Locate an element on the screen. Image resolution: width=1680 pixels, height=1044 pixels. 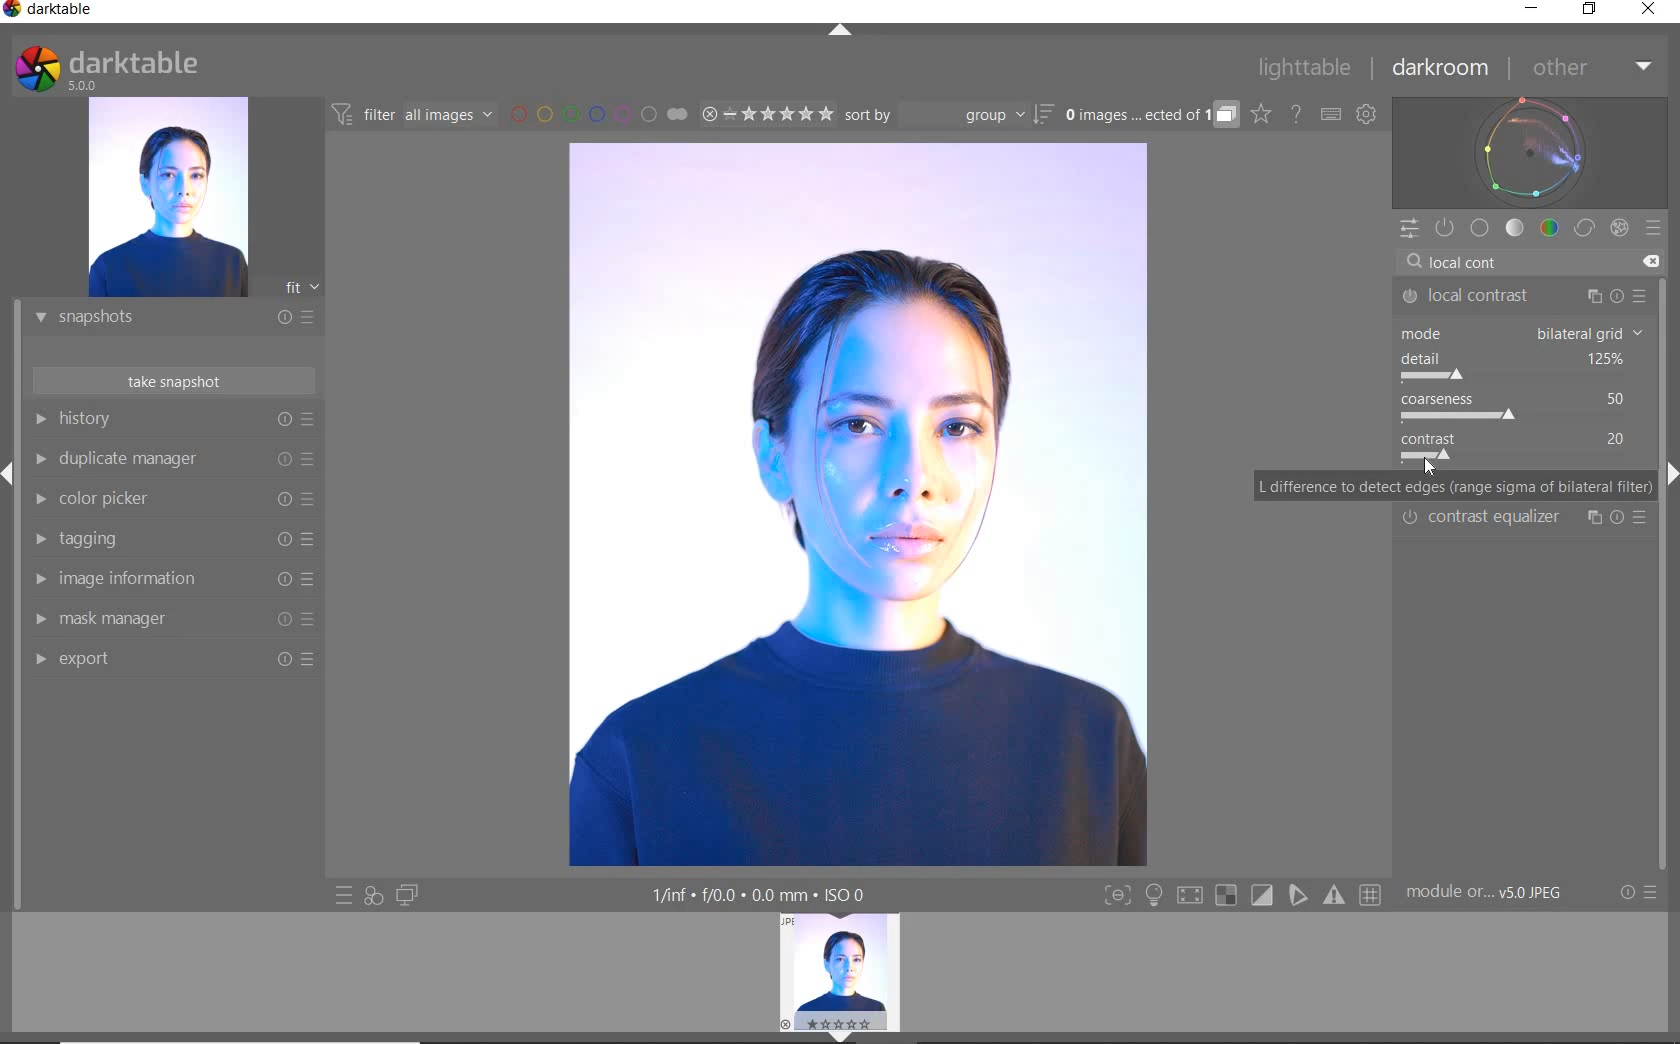
OTHER is located at coordinates (1590, 69).